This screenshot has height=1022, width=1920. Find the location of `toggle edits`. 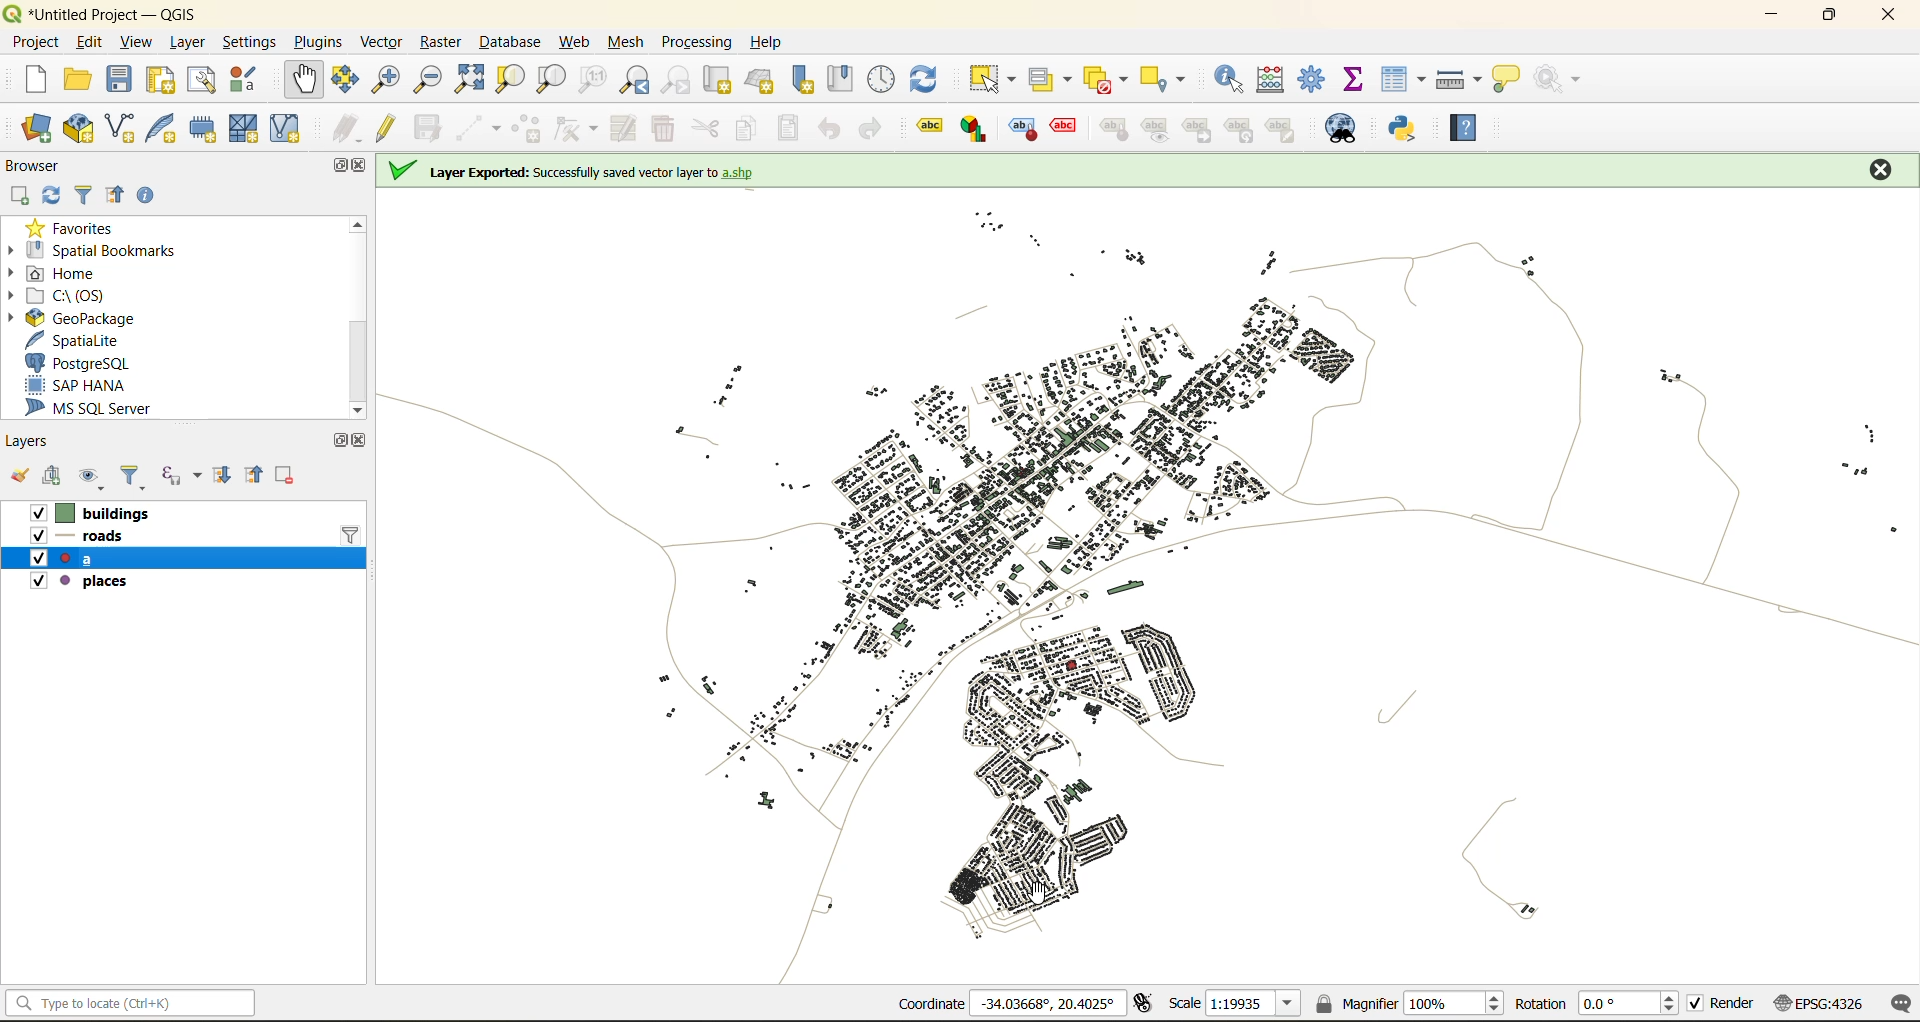

toggle edits is located at coordinates (392, 126).